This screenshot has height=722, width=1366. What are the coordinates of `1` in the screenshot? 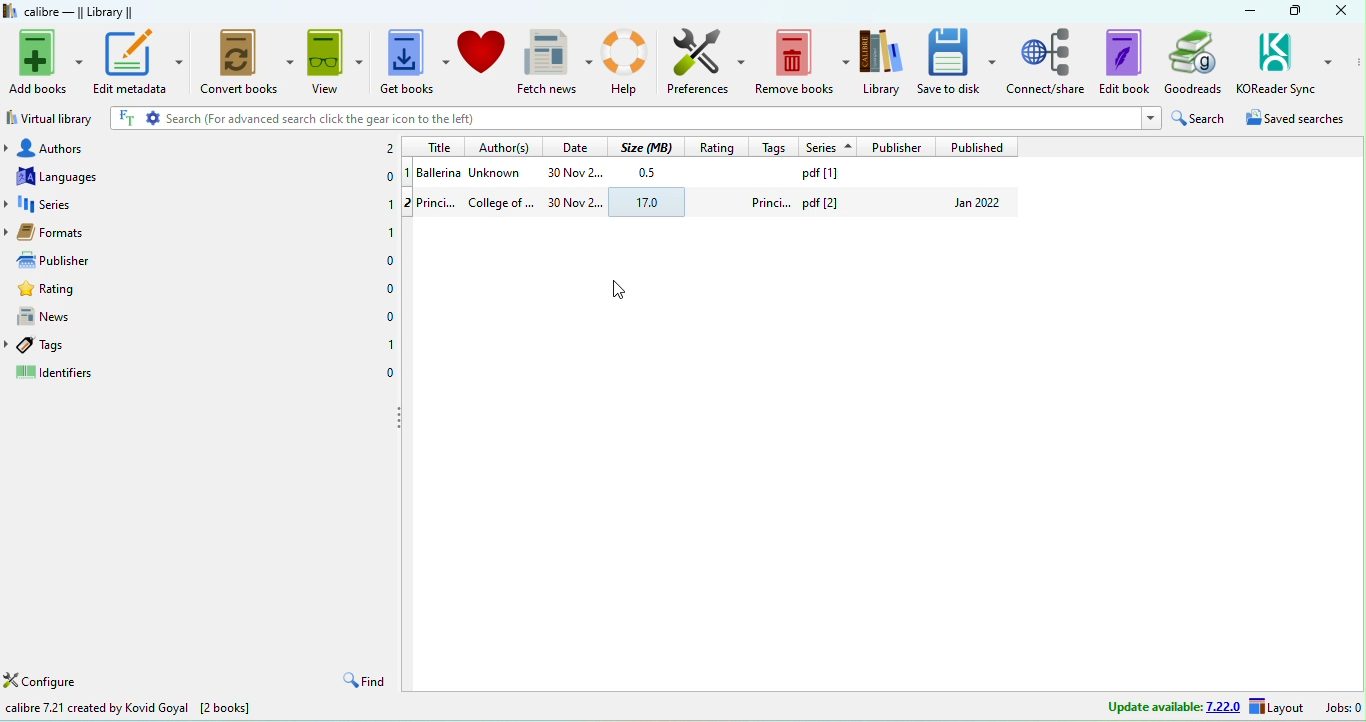 It's located at (390, 202).